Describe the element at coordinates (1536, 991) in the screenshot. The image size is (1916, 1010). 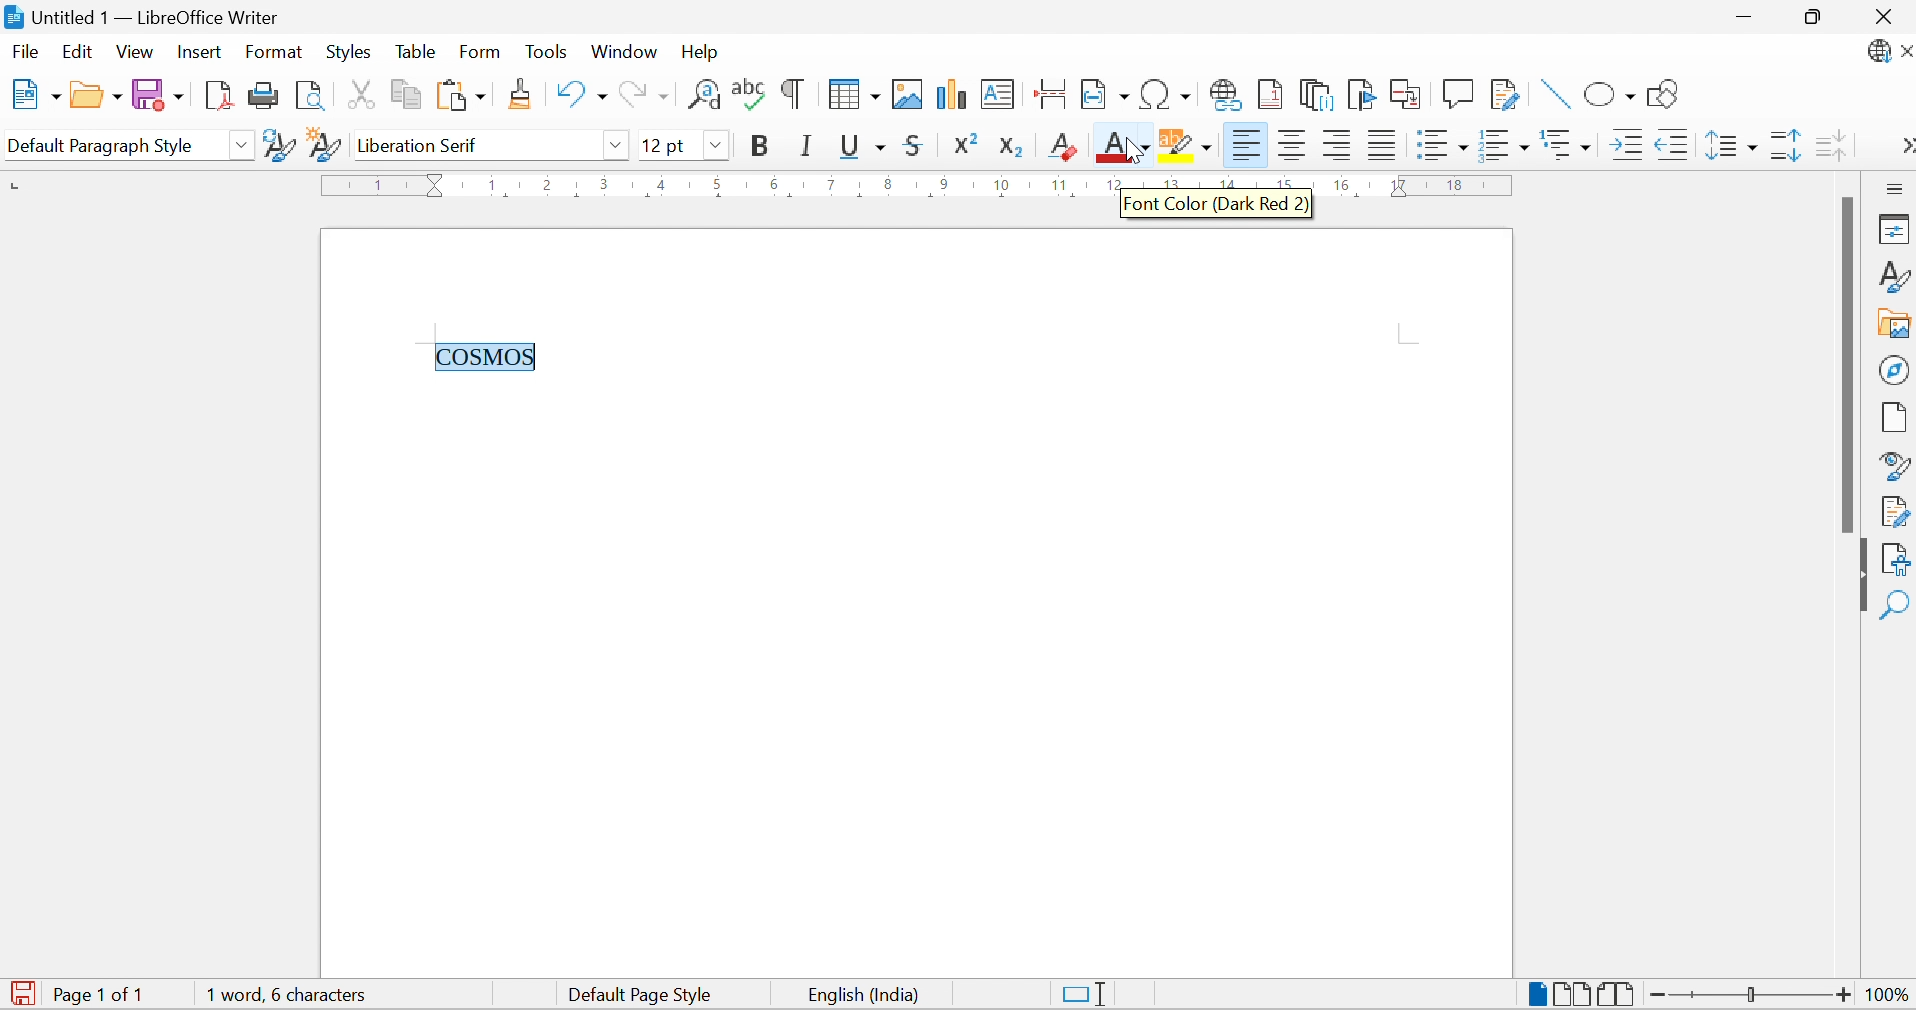
I see `Single-page View` at that location.